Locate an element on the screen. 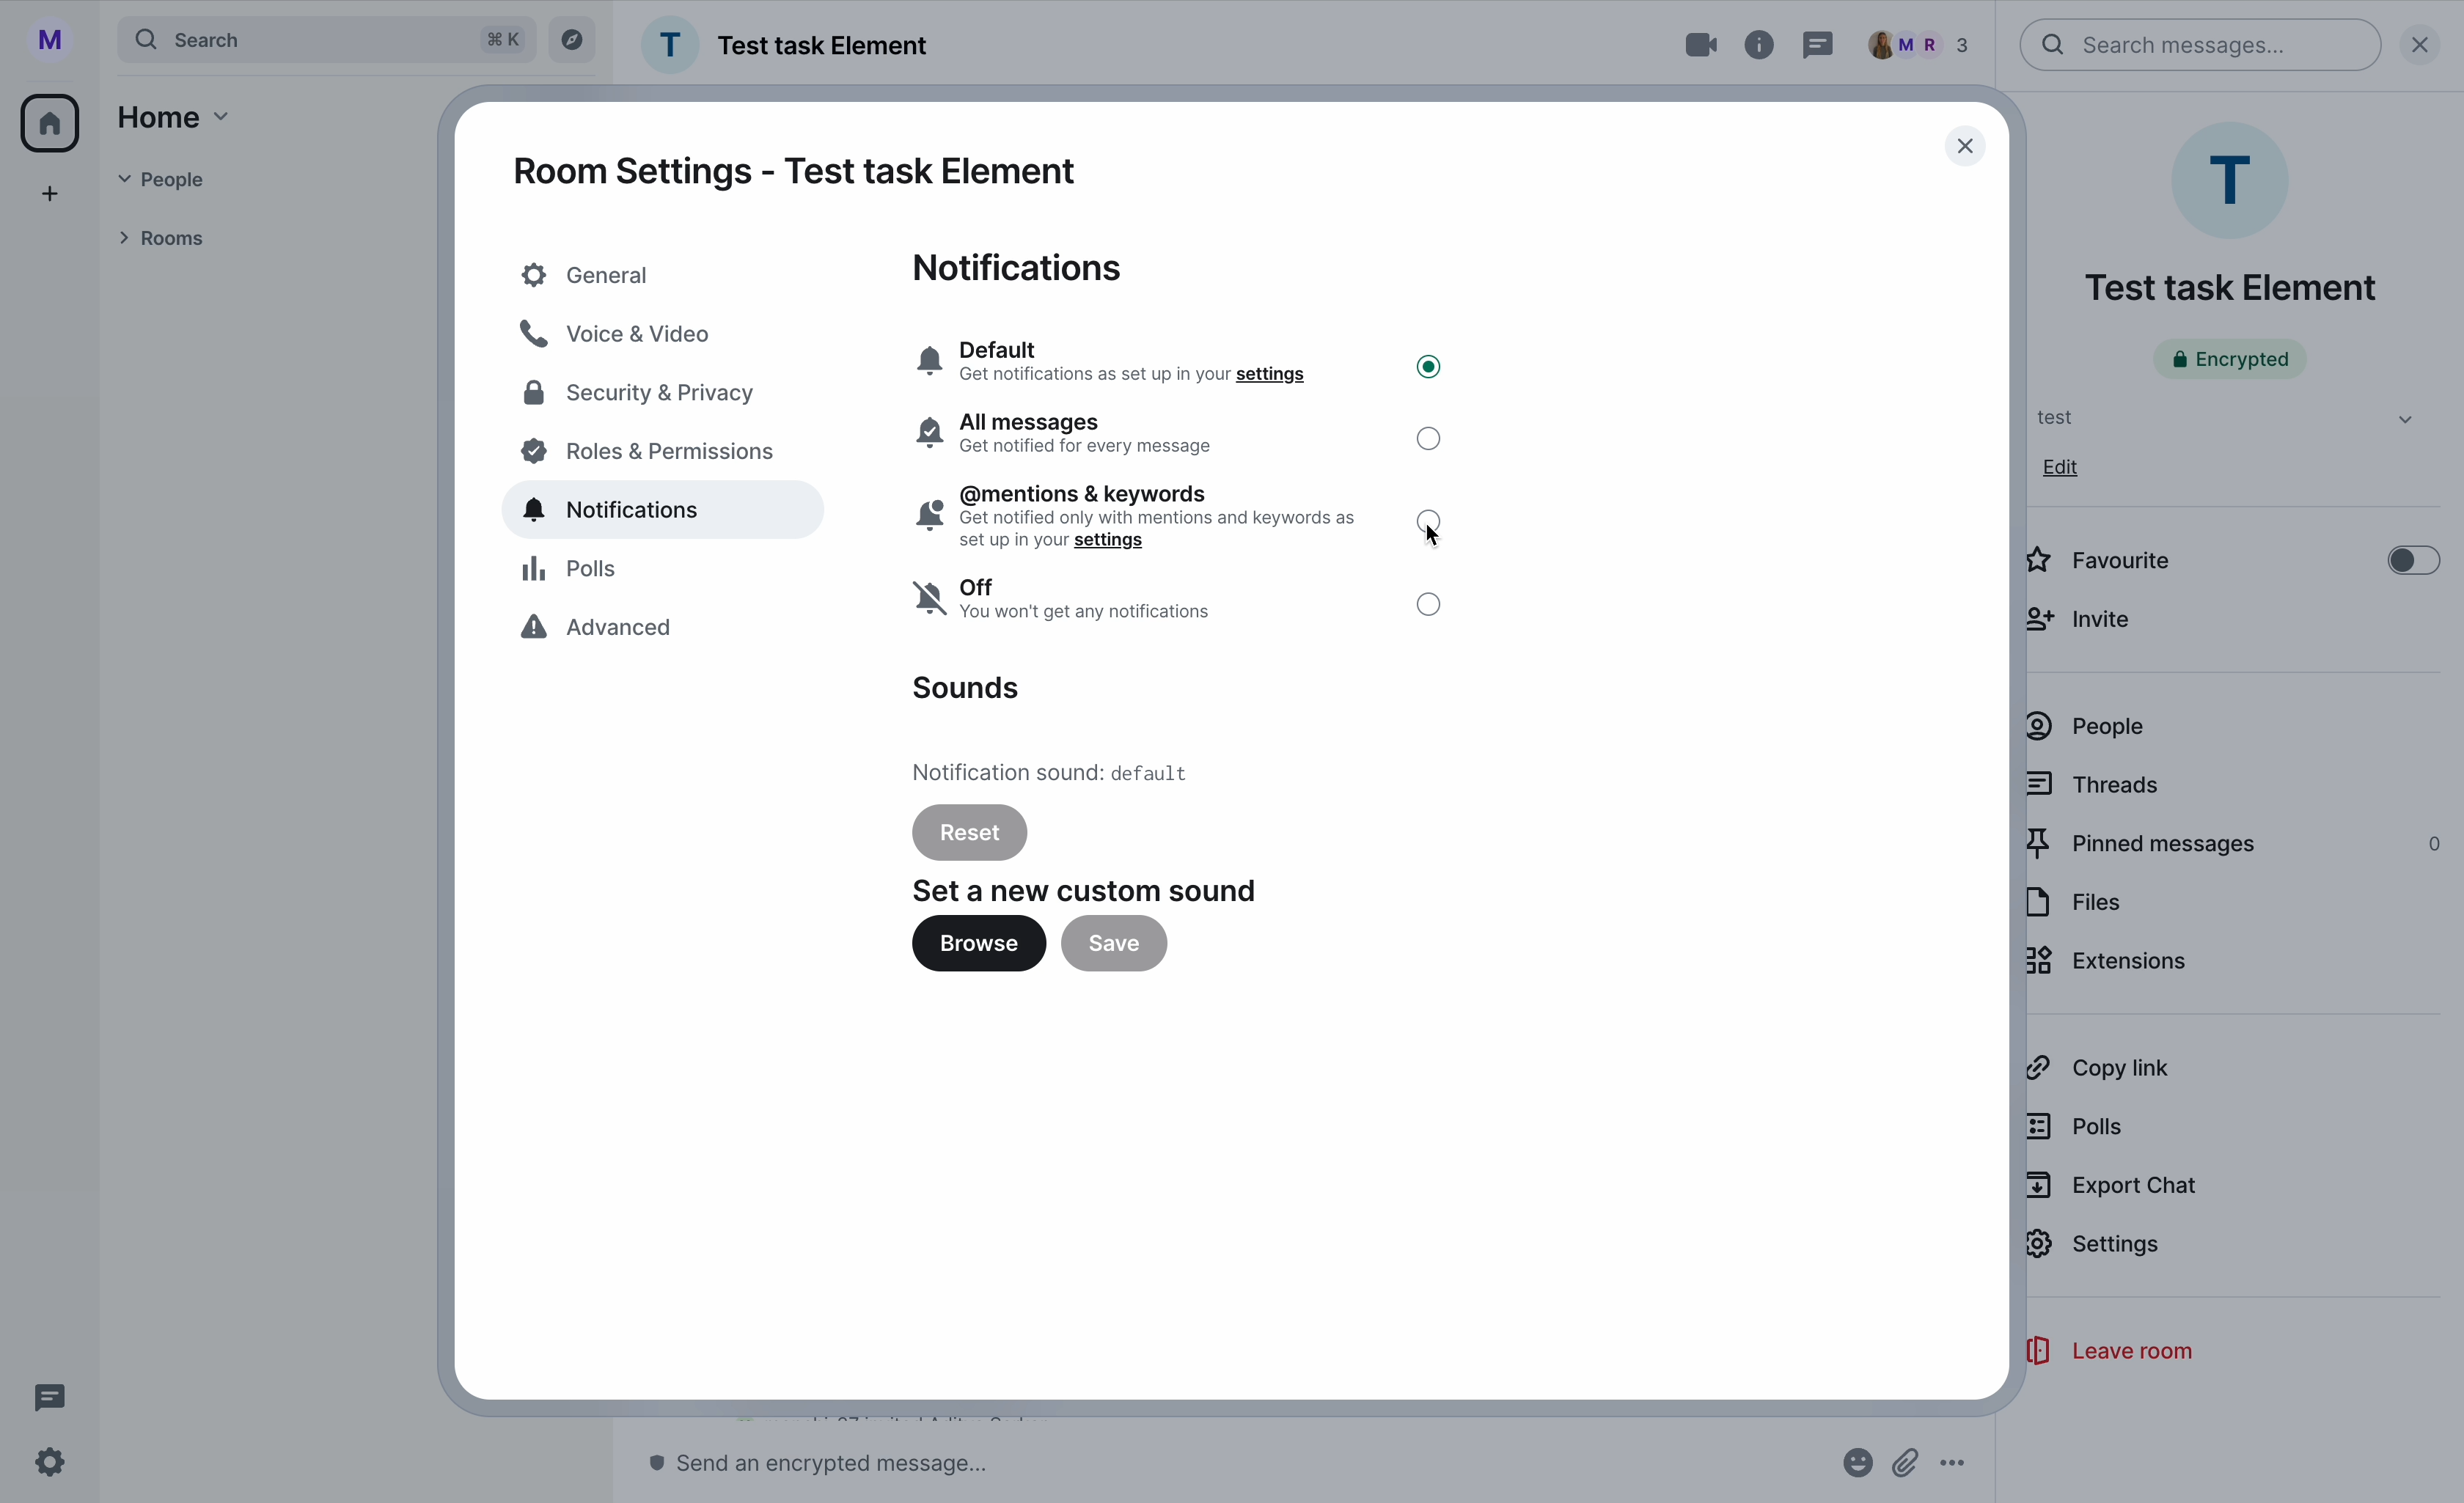 The width and height of the screenshot is (2464, 1503). off is located at coordinates (1178, 602).